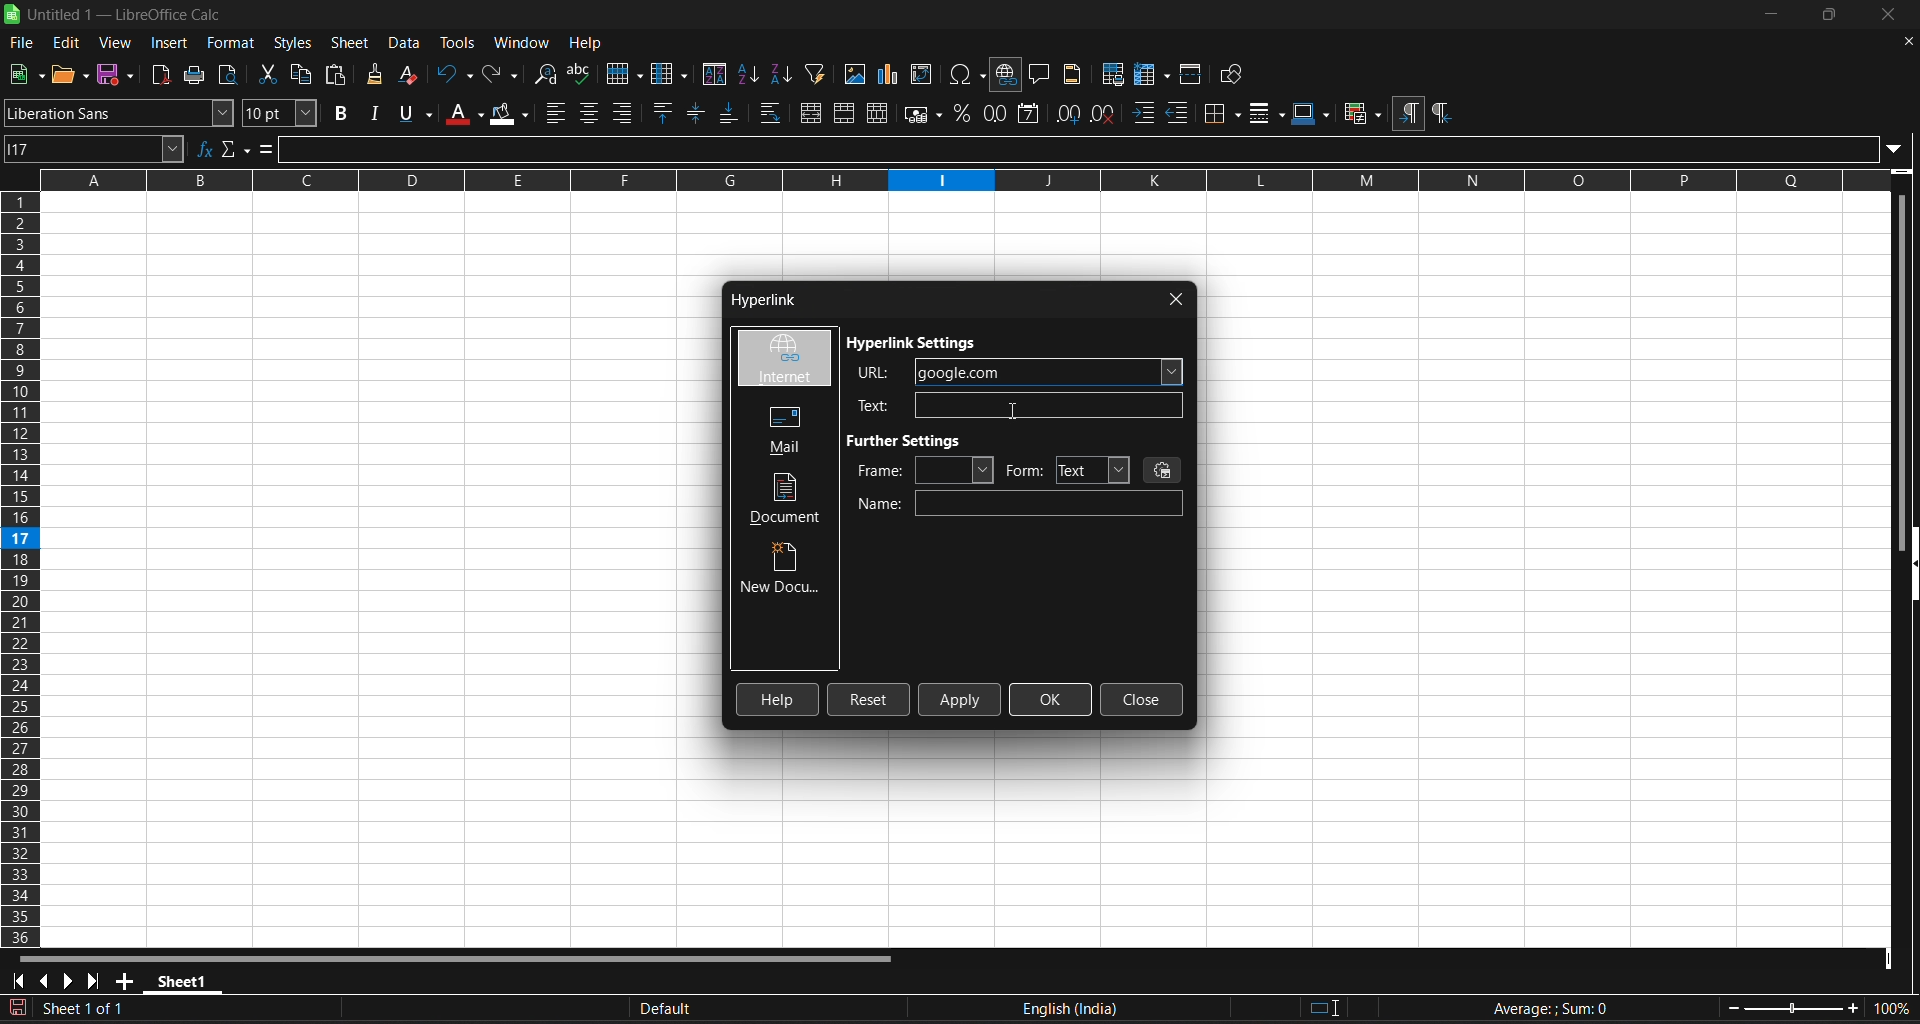 The image size is (1920, 1024). Describe the element at coordinates (961, 114) in the screenshot. I see `format as percent` at that location.